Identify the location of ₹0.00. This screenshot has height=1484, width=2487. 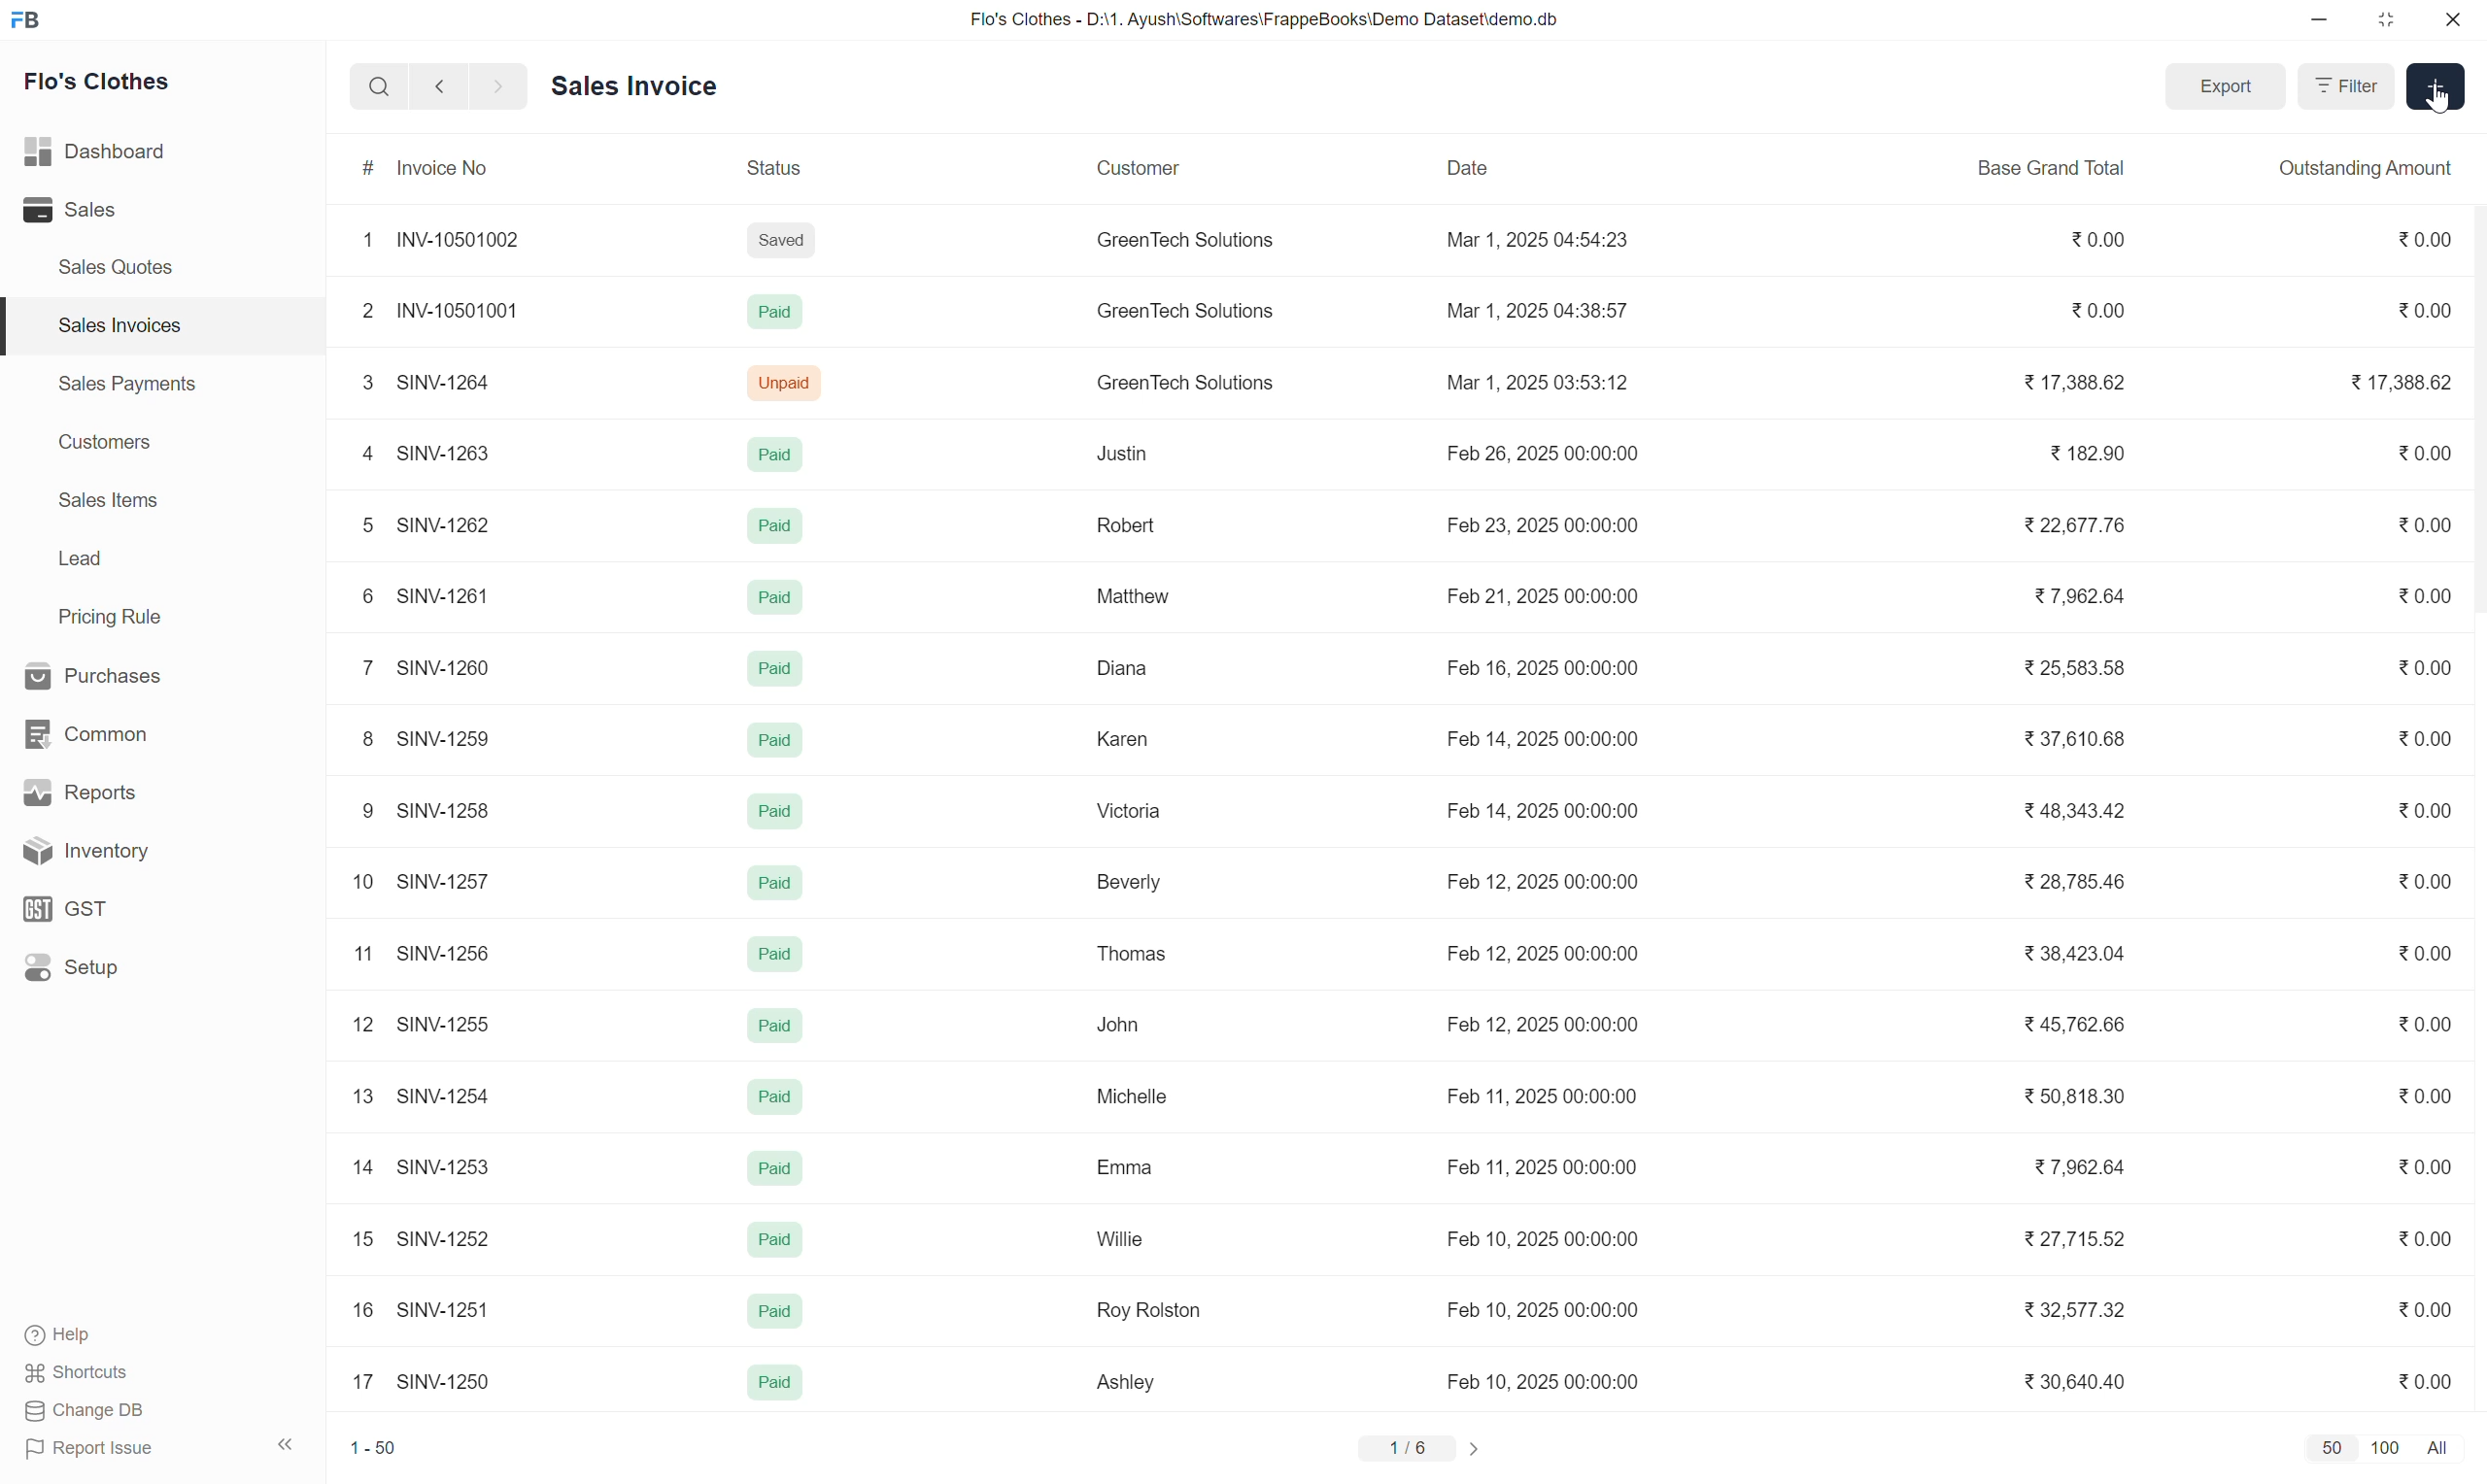
(2419, 455).